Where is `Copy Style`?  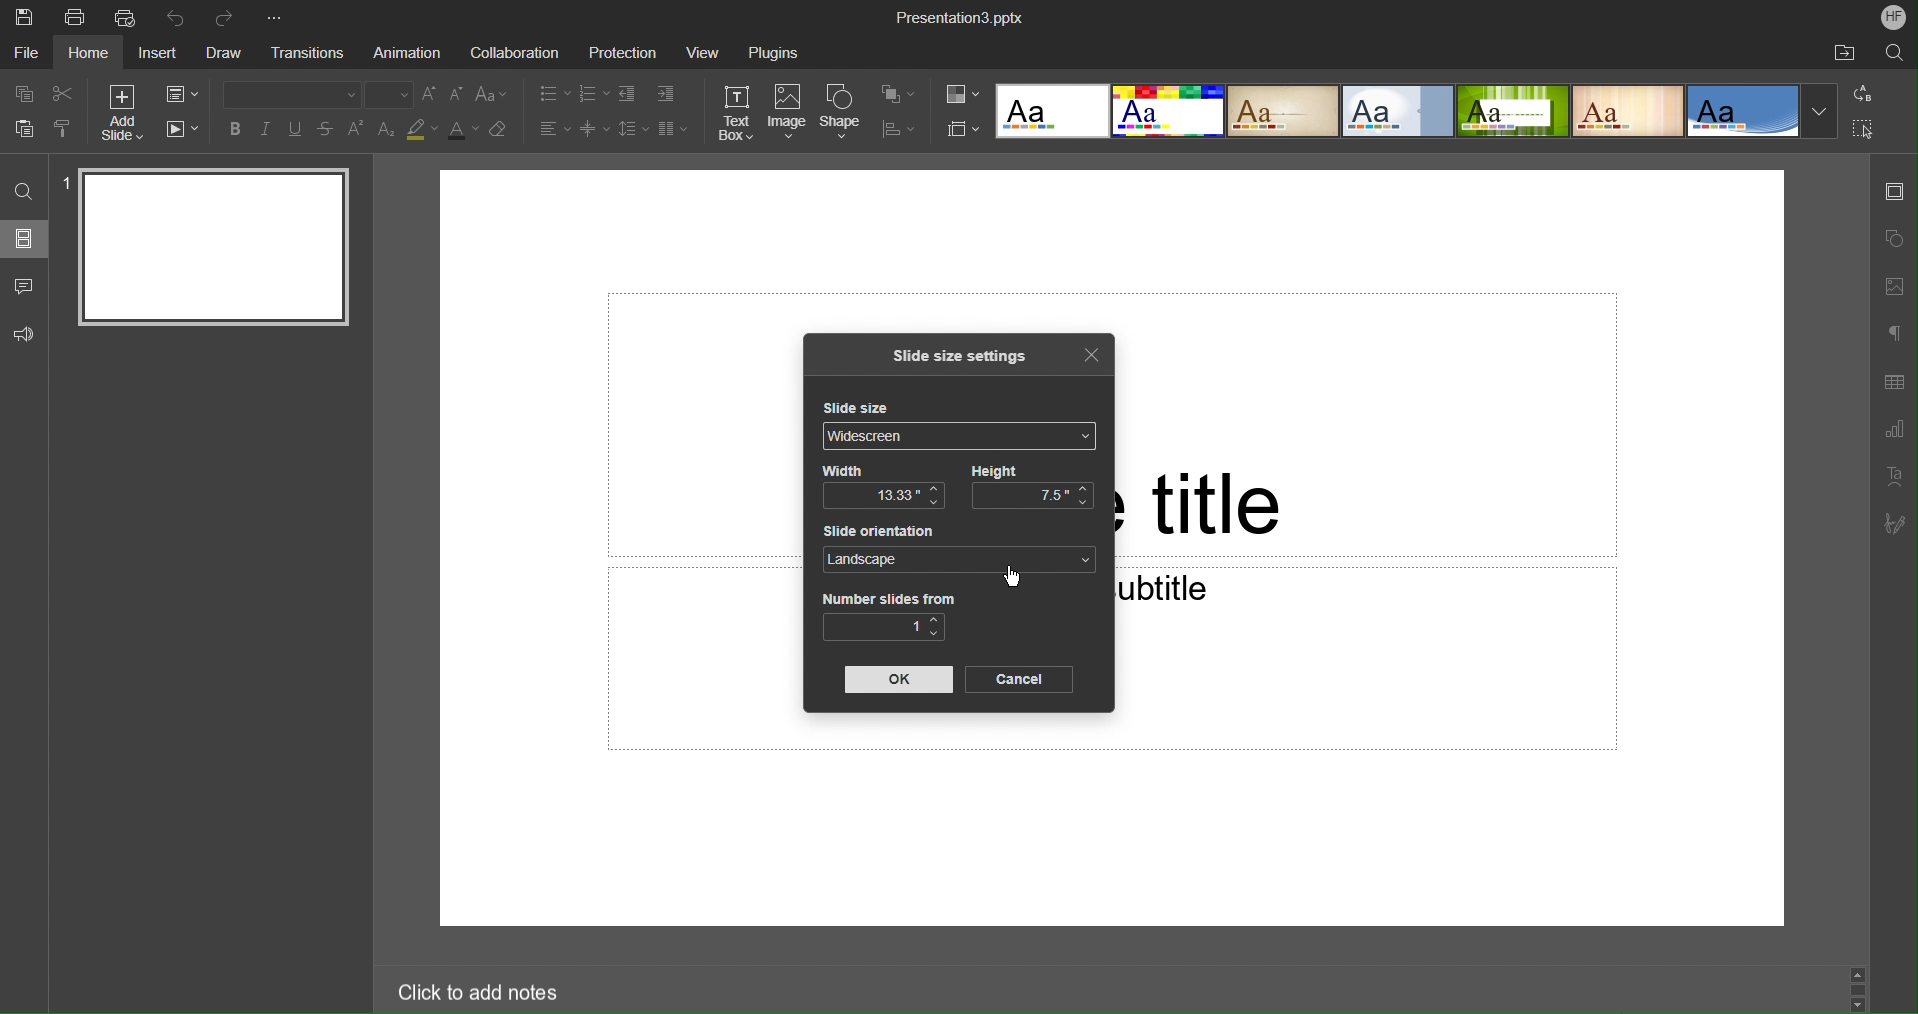
Copy Style is located at coordinates (65, 131).